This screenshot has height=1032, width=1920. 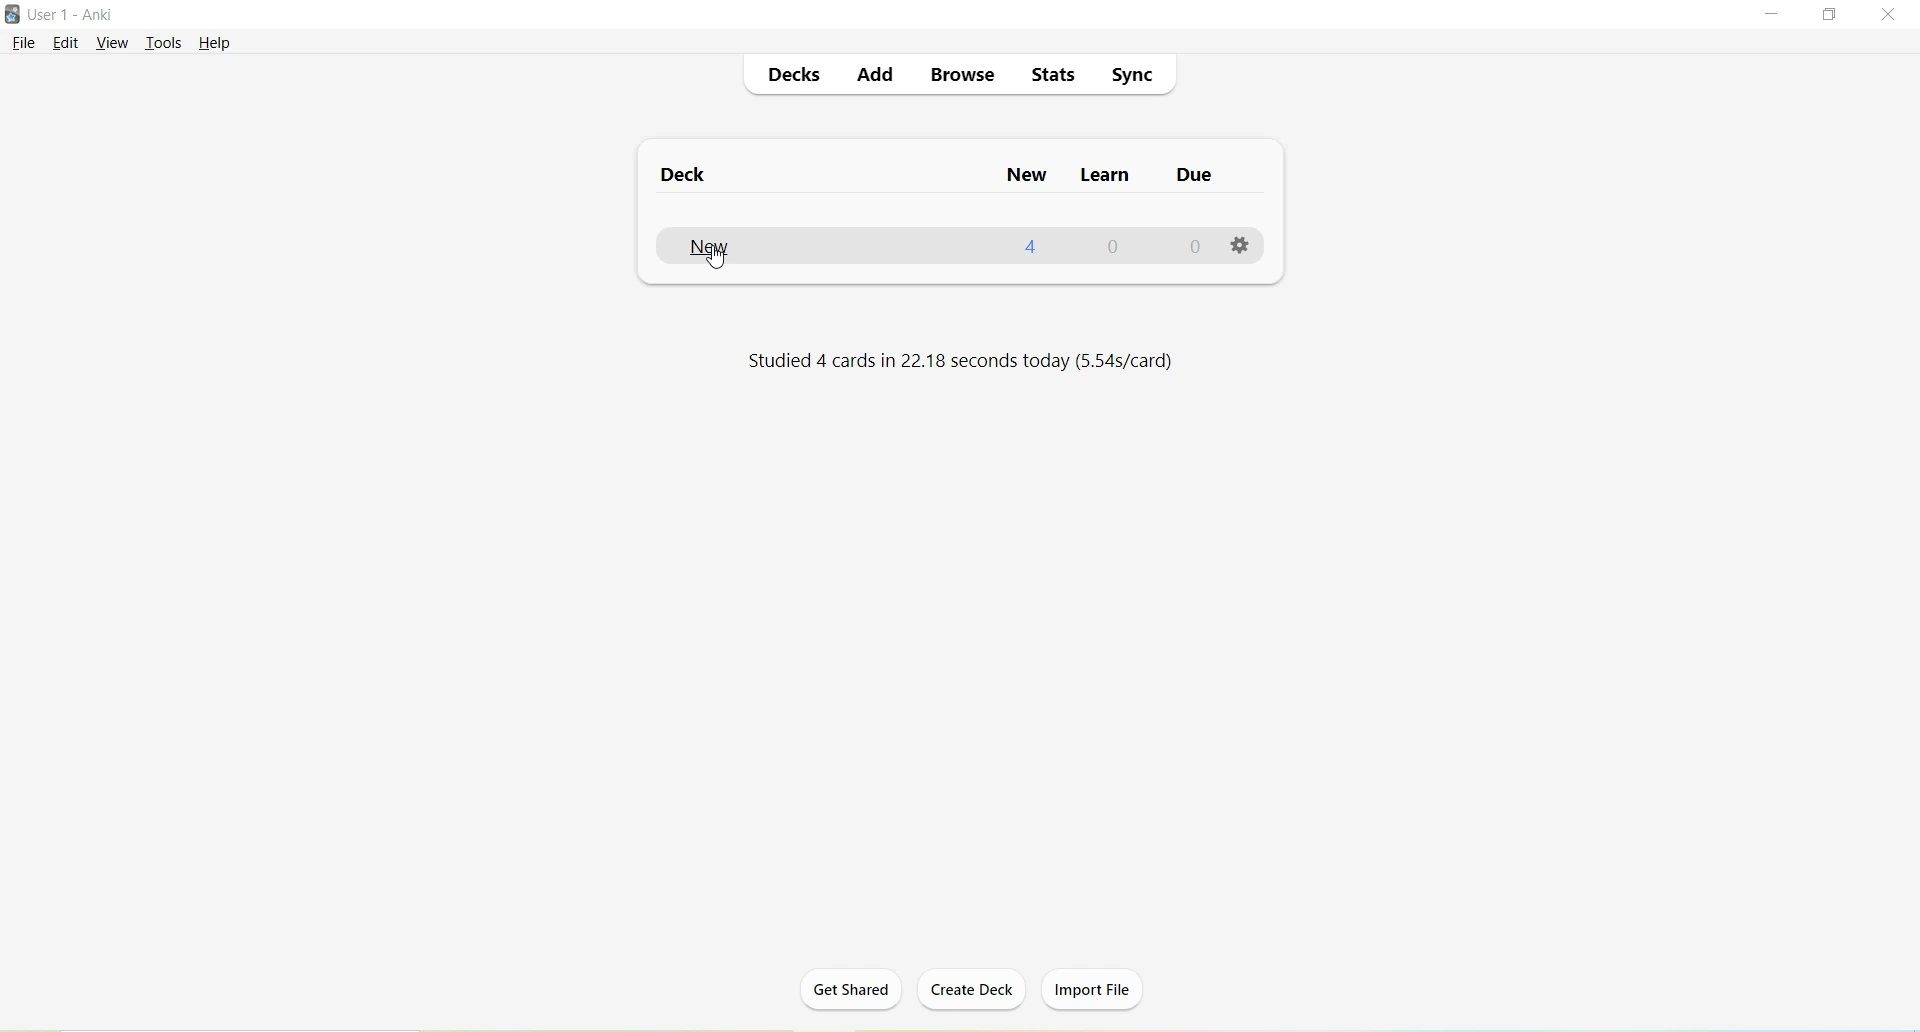 I want to click on Help, so click(x=216, y=44).